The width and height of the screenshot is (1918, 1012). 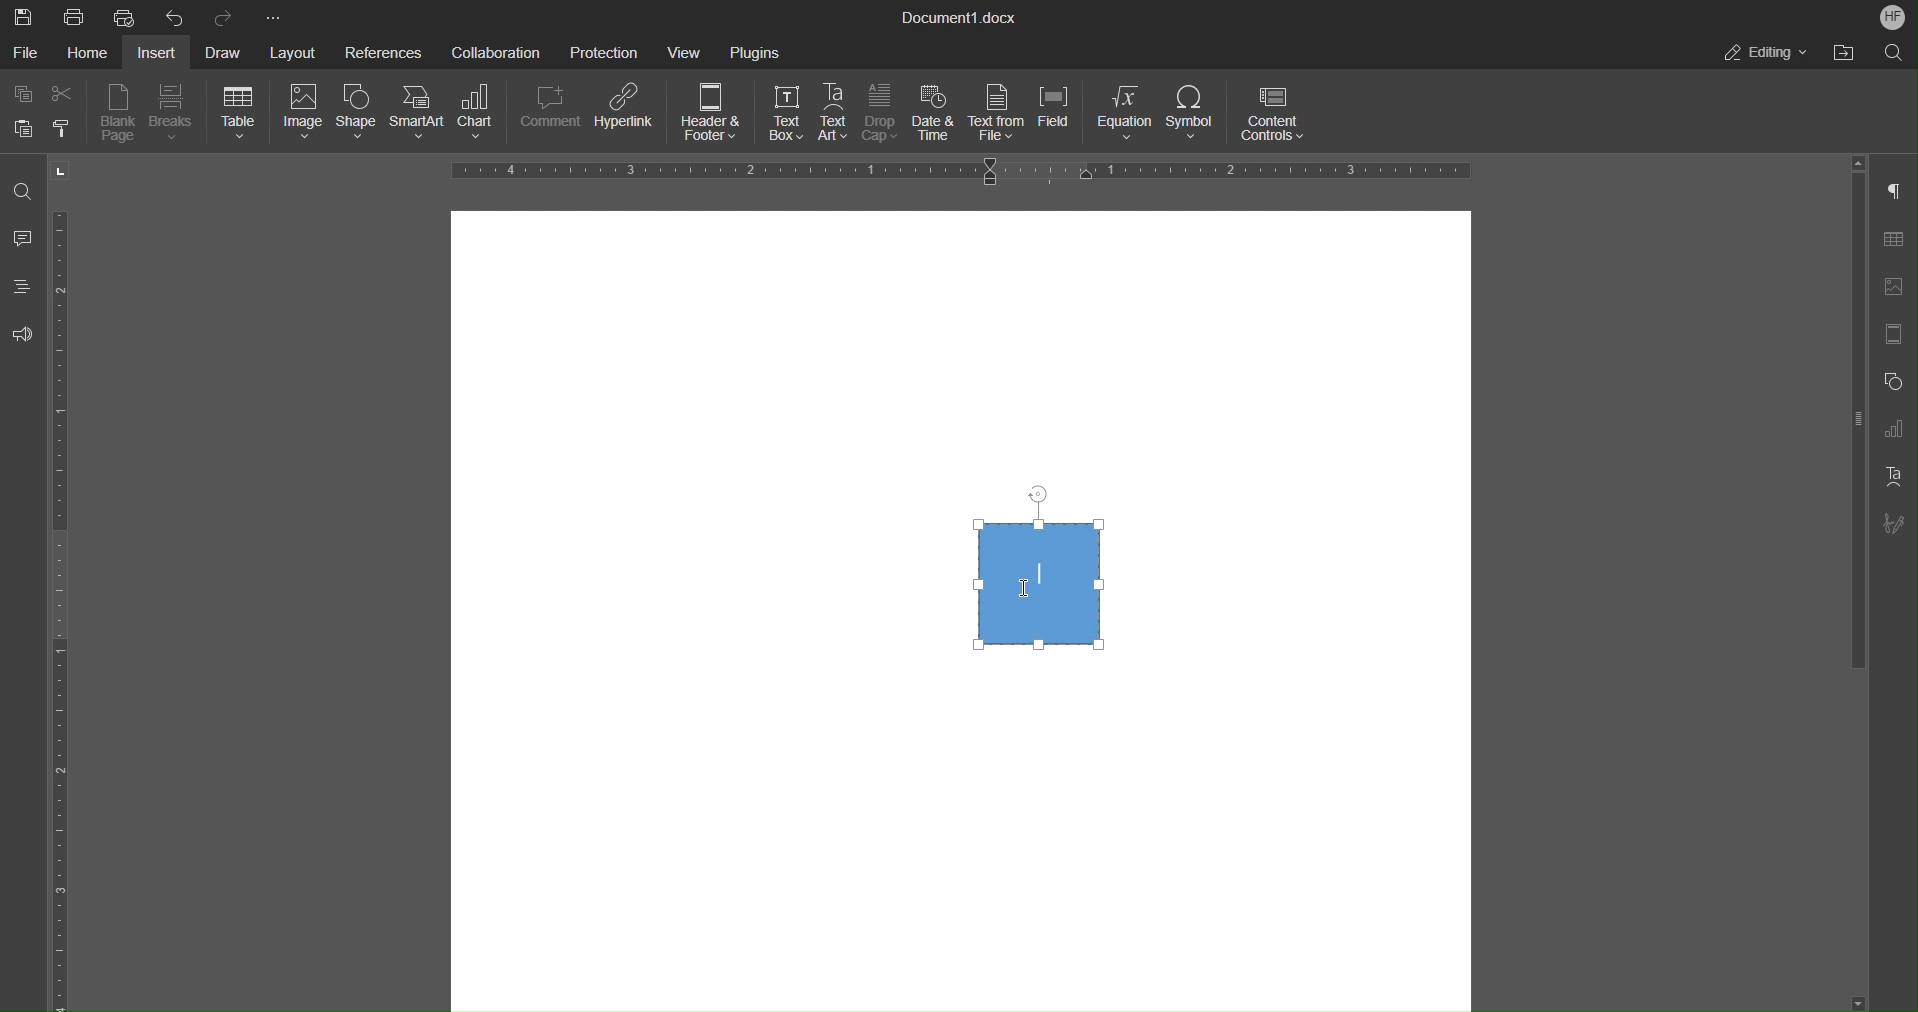 I want to click on Plugins, so click(x=755, y=51).